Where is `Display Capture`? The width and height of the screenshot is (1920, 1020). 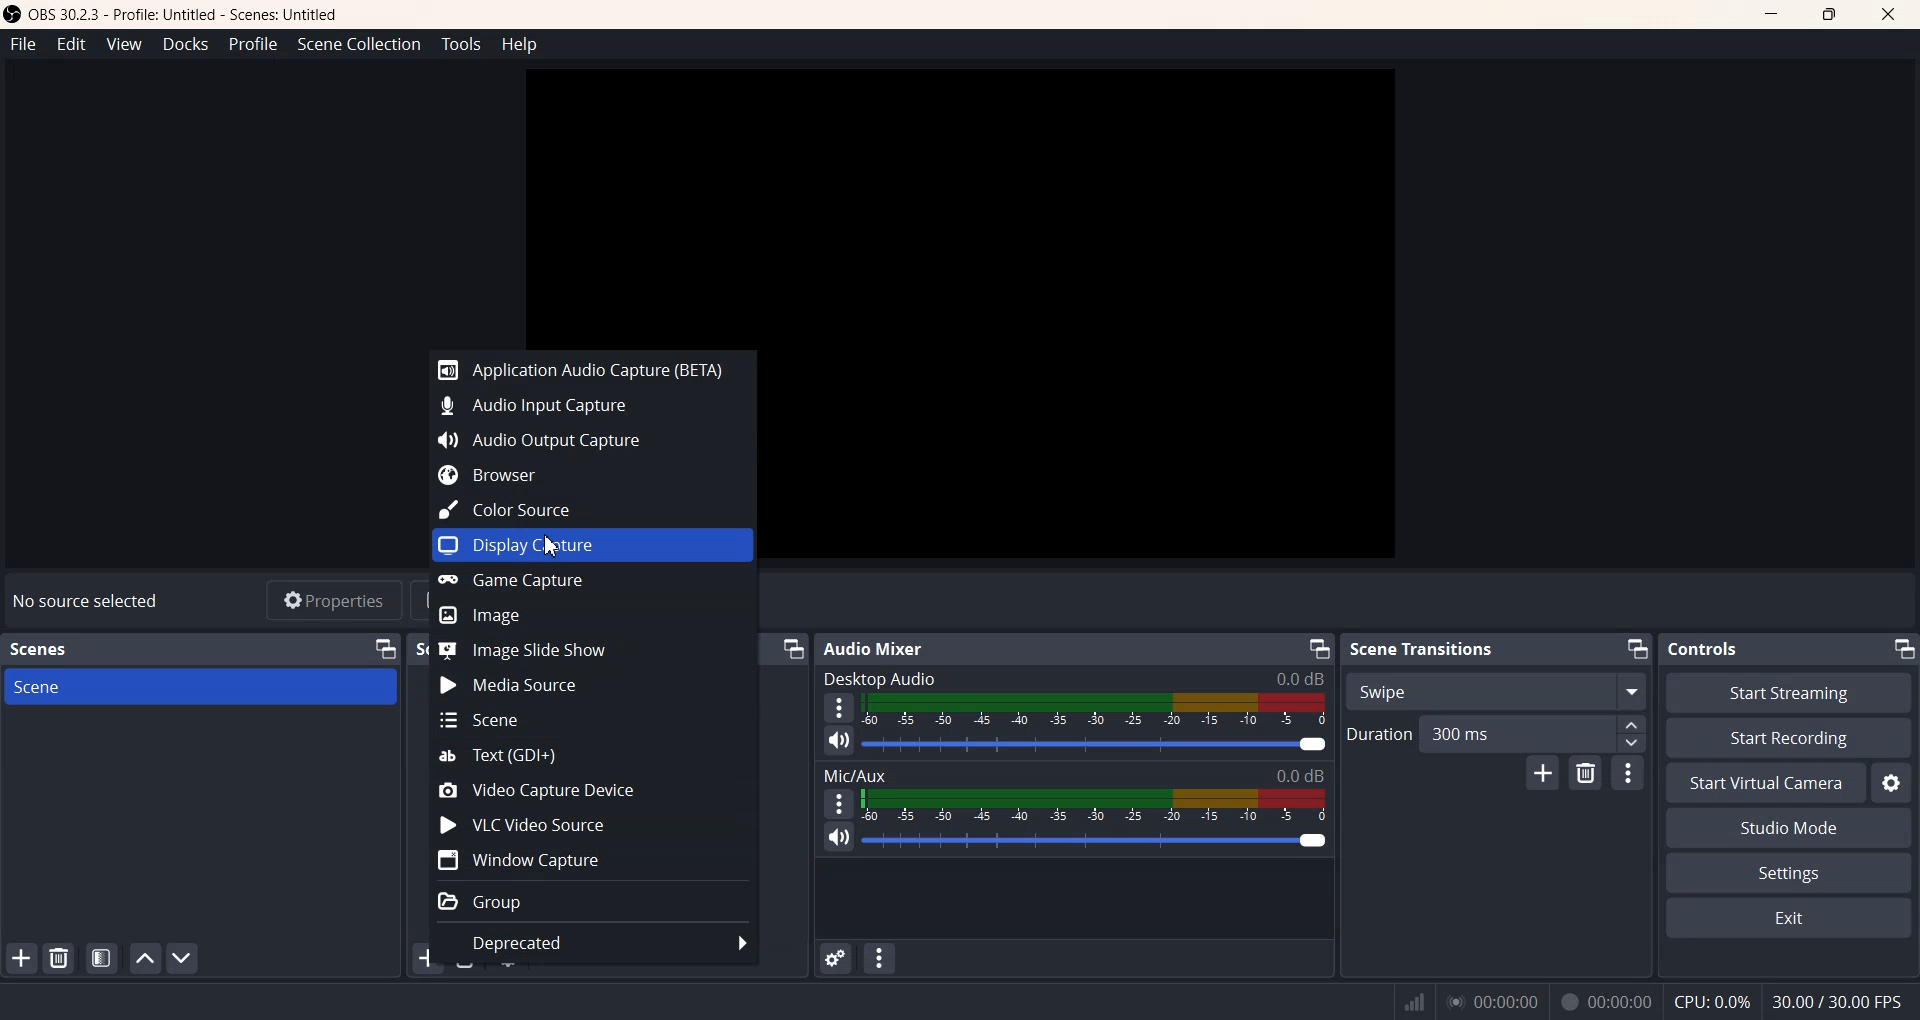
Display Capture is located at coordinates (593, 545).